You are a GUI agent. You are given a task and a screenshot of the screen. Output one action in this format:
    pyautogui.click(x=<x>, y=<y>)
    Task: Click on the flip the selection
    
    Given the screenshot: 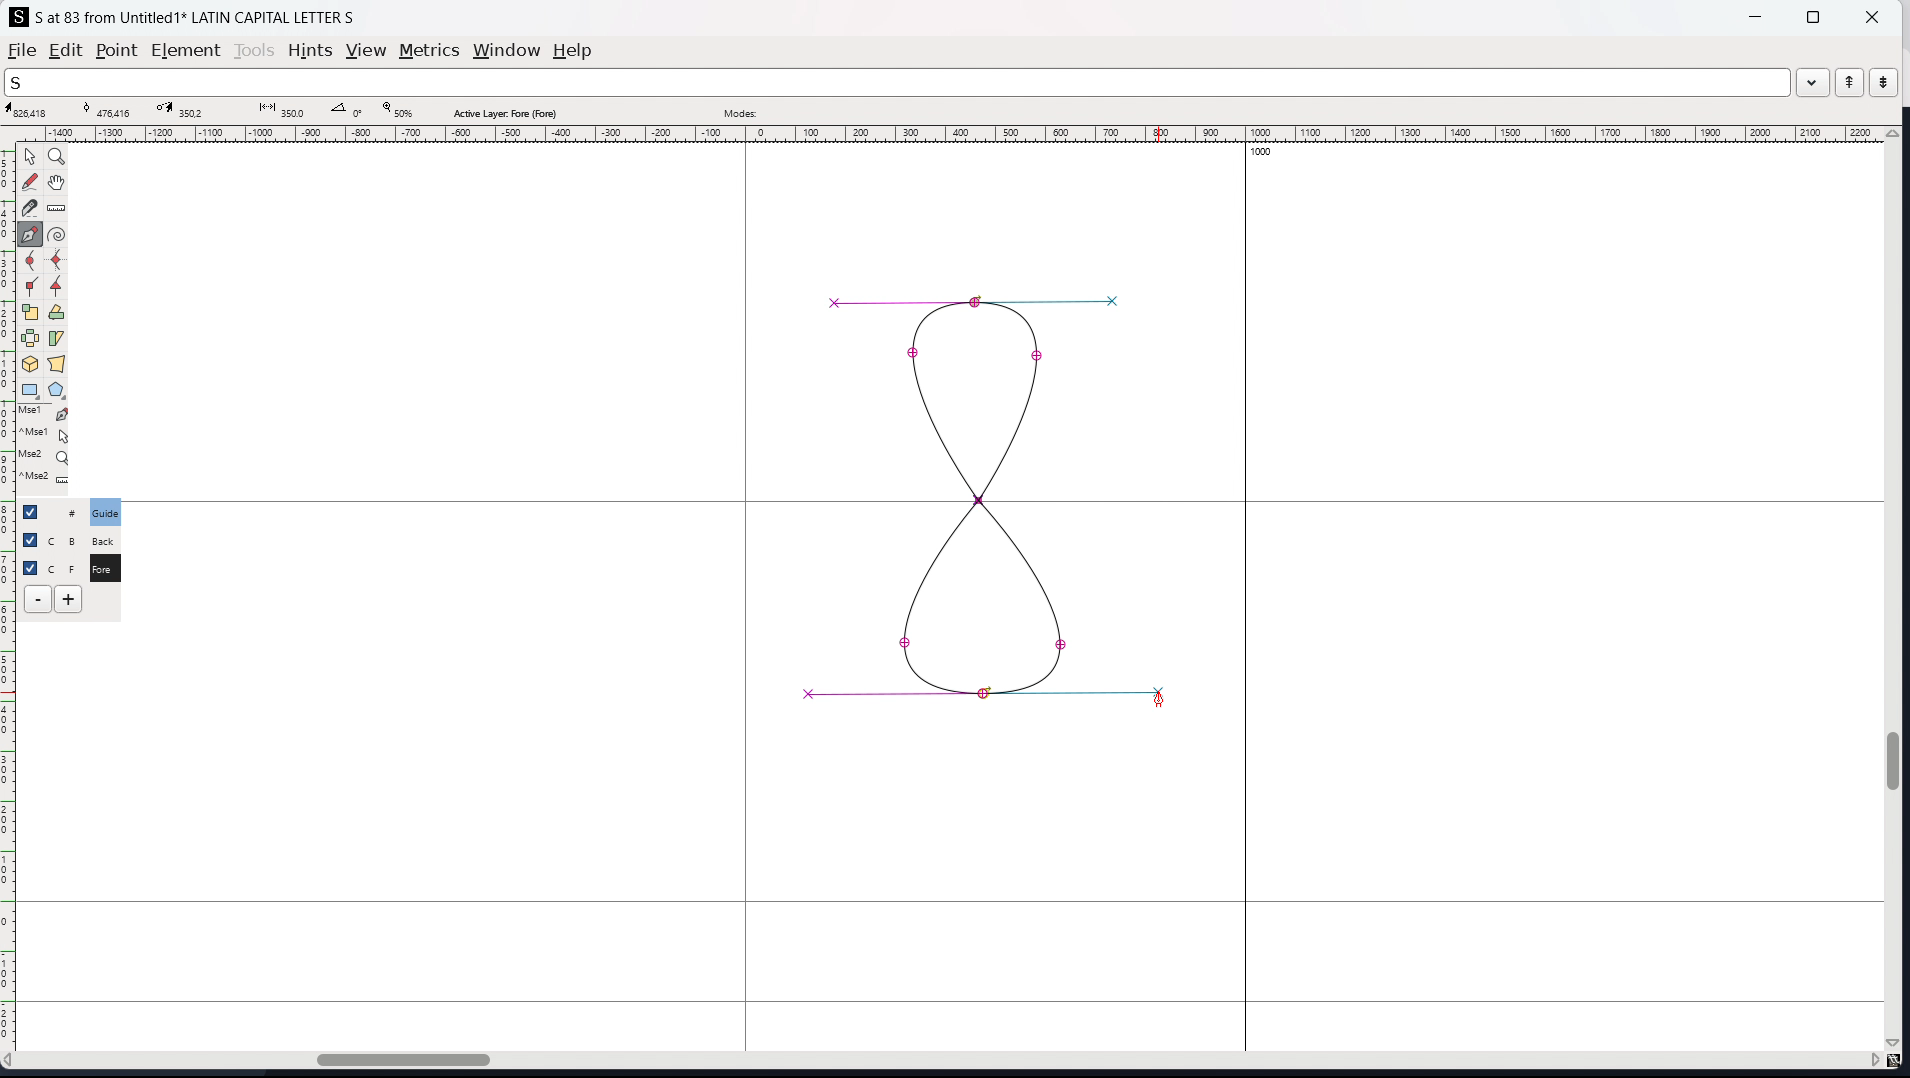 What is the action you would take?
    pyautogui.click(x=30, y=339)
    